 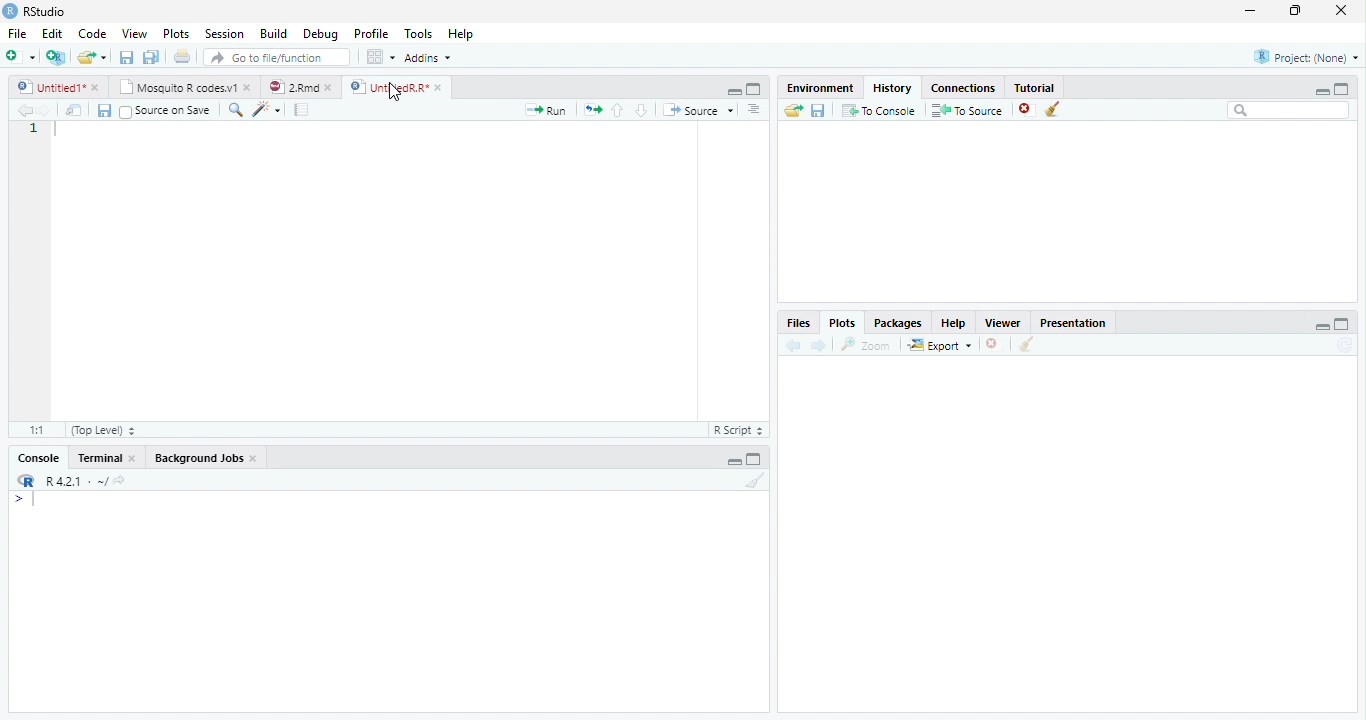 I want to click on Close, so click(x=133, y=458).